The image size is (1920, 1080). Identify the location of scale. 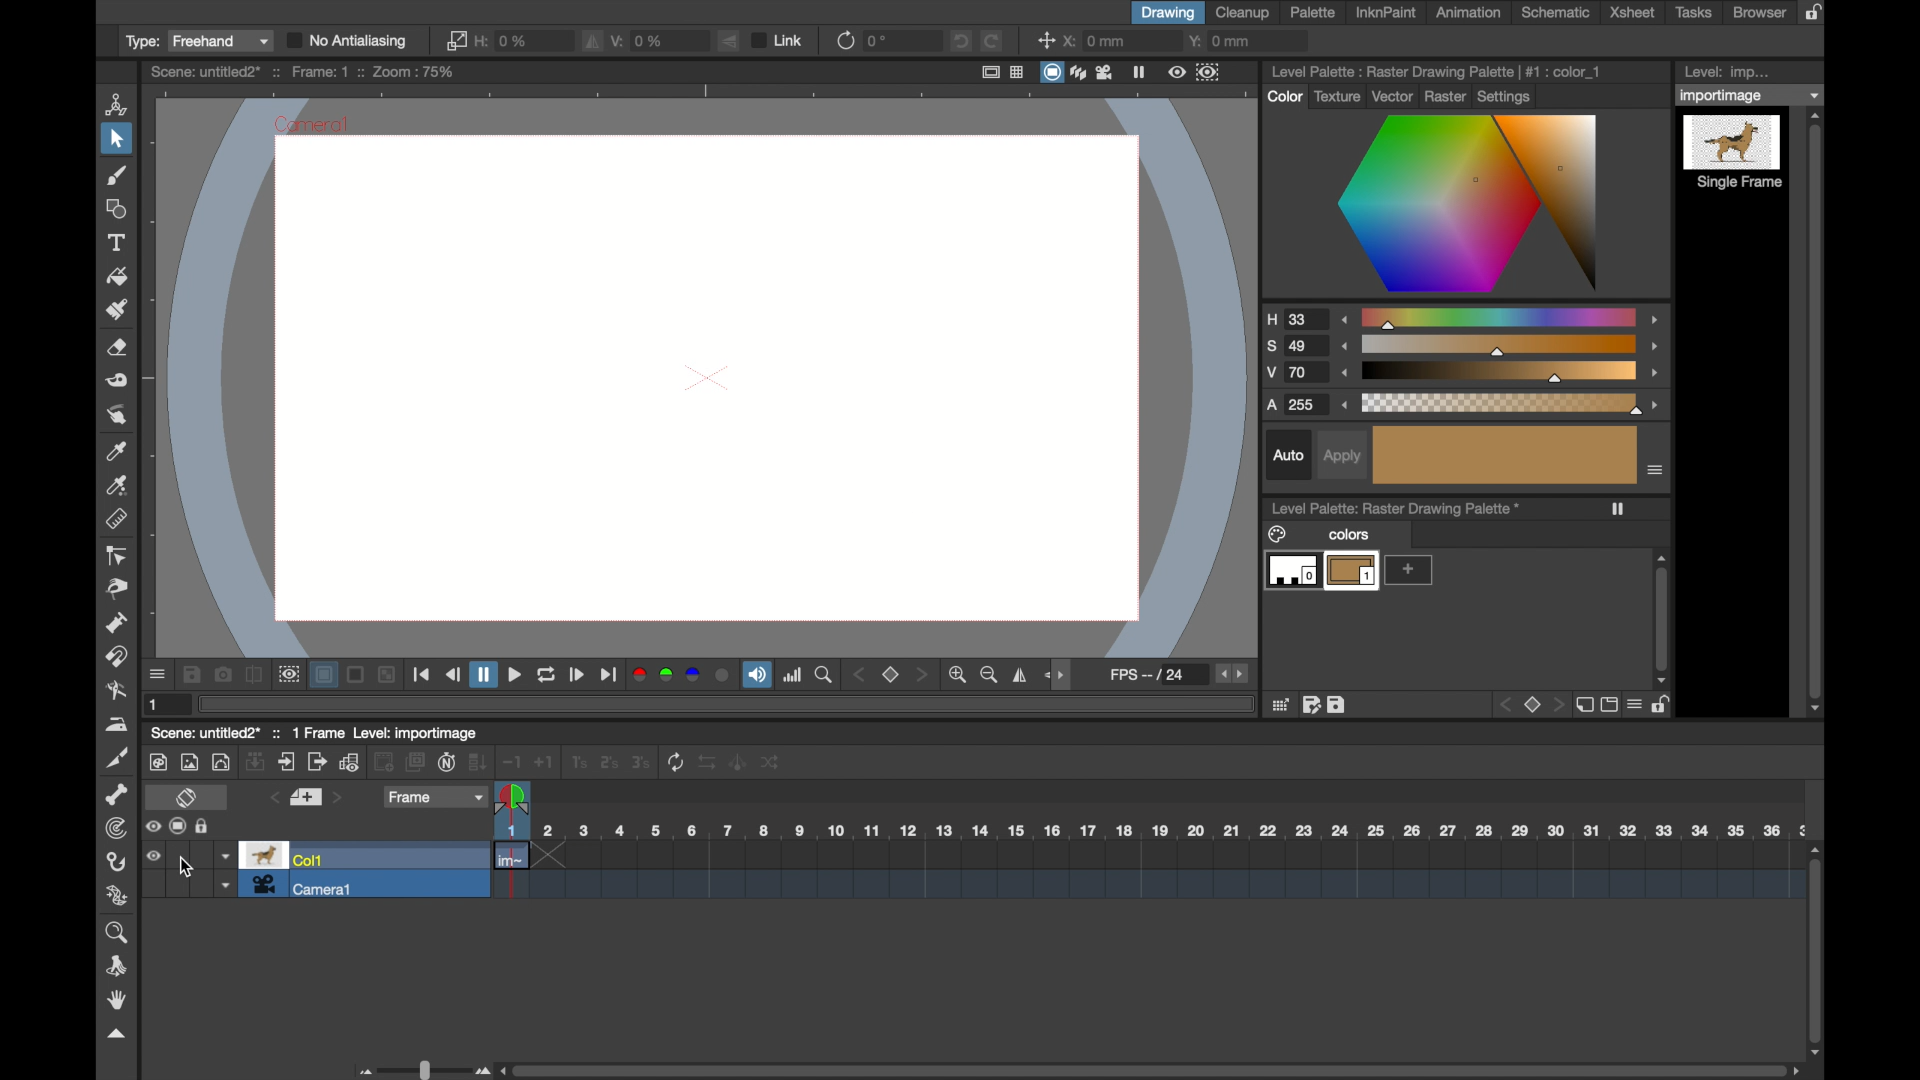
(1499, 345).